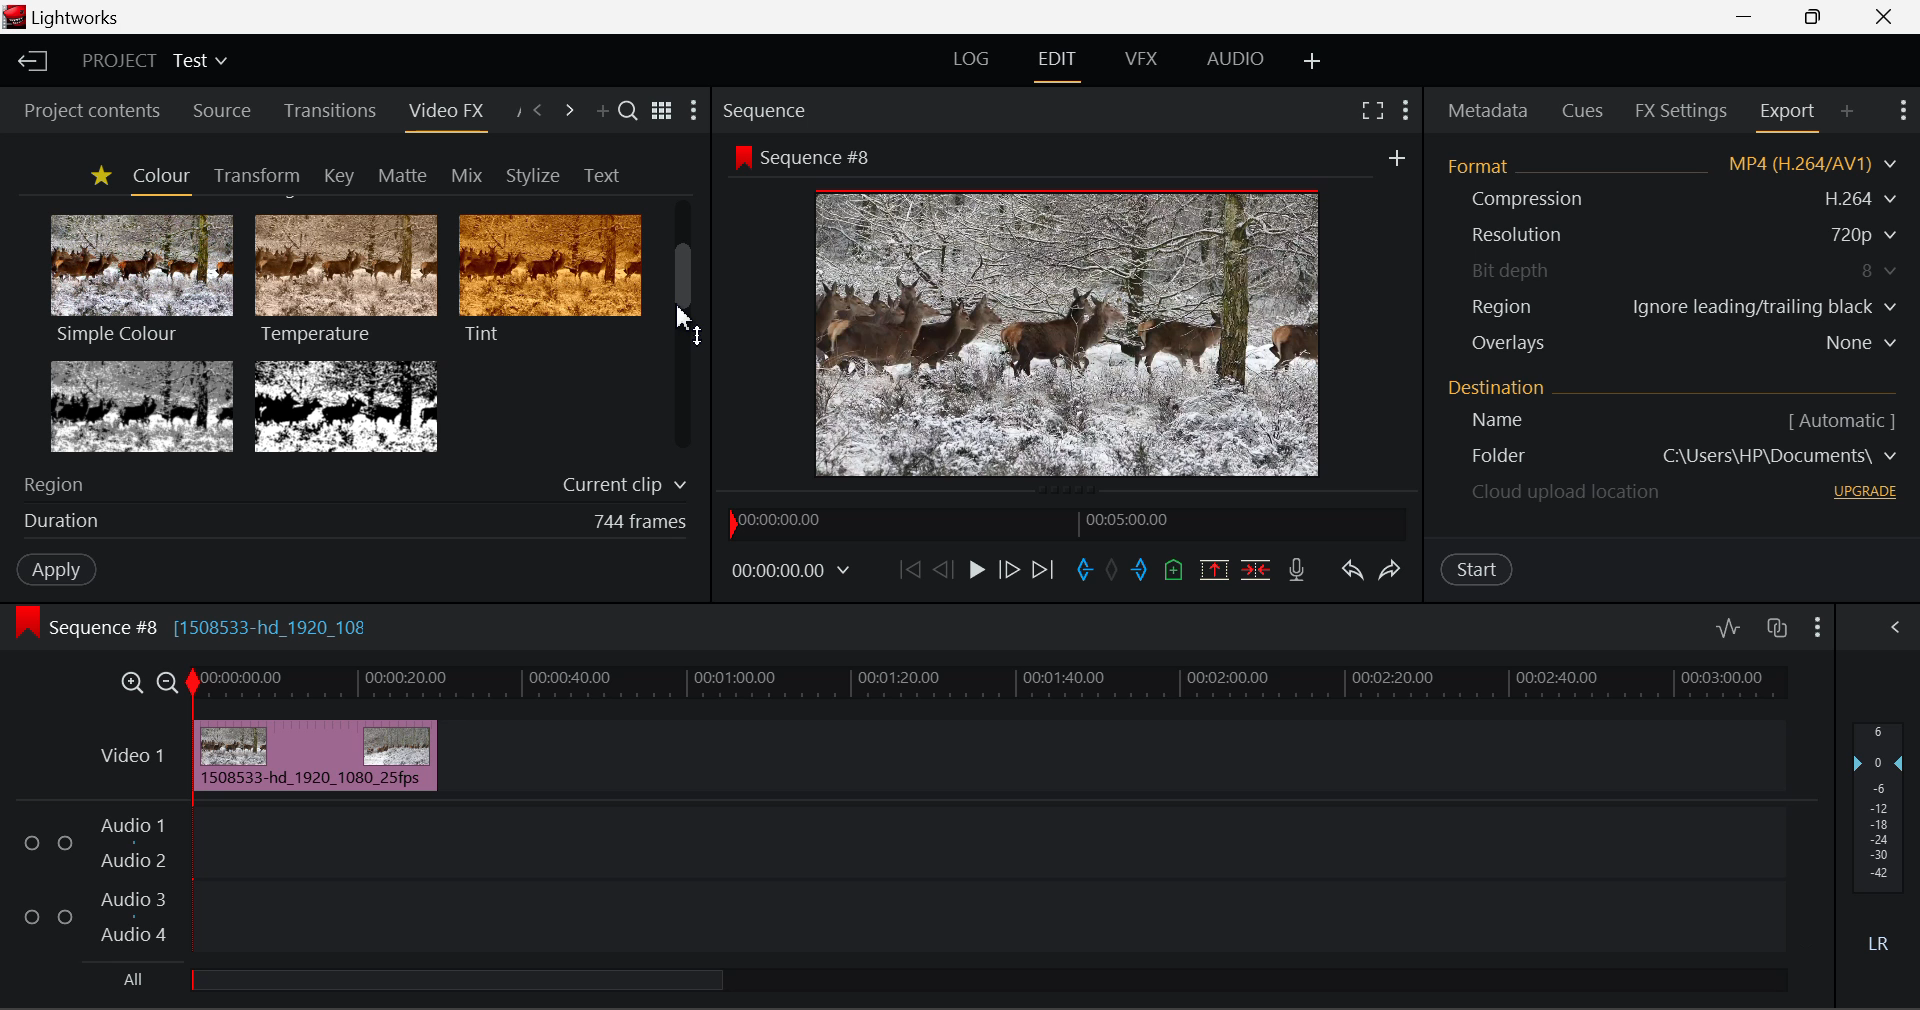 Image resolution: width=1920 pixels, height=1010 pixels. I want to click on Audio 3, so click(130, 900).